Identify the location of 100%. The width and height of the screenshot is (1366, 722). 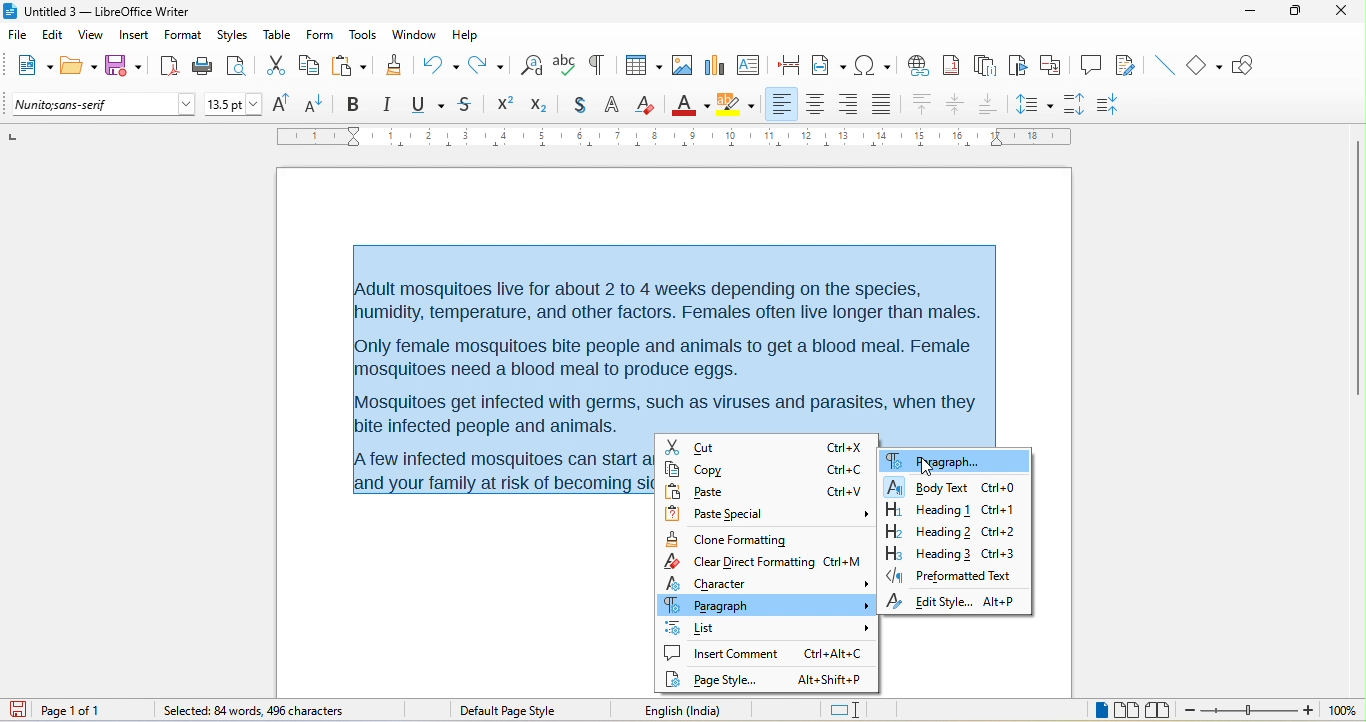
(1342, 711).